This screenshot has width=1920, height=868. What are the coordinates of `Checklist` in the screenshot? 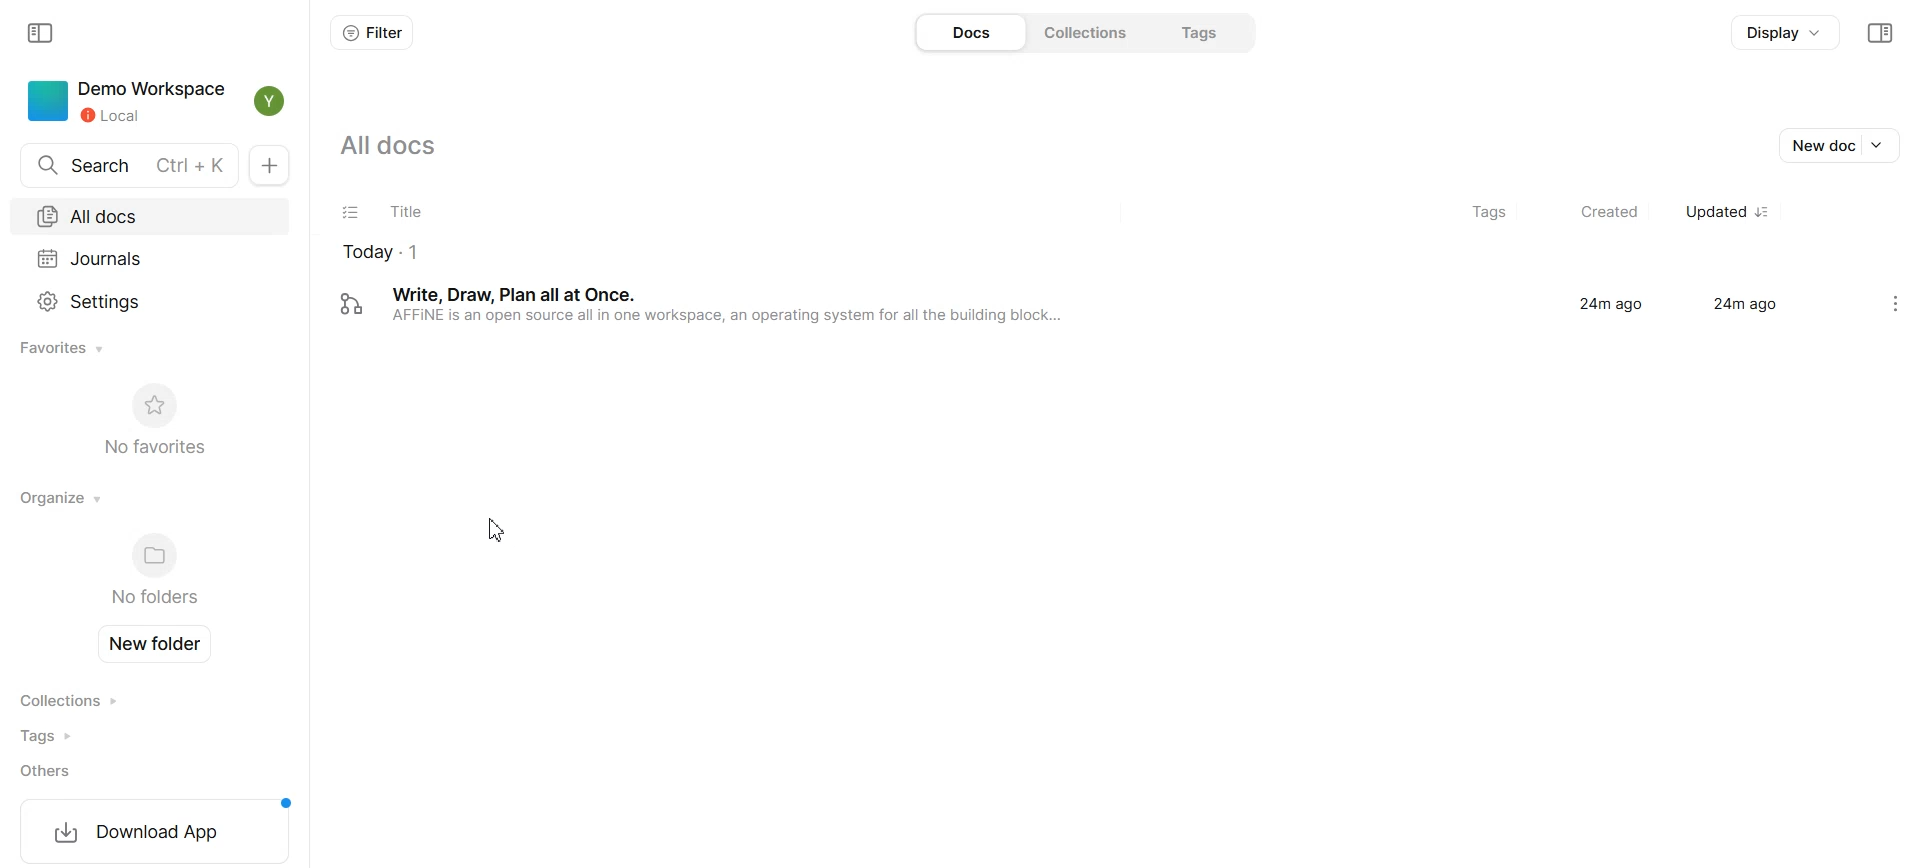 It's located at (351, 212).